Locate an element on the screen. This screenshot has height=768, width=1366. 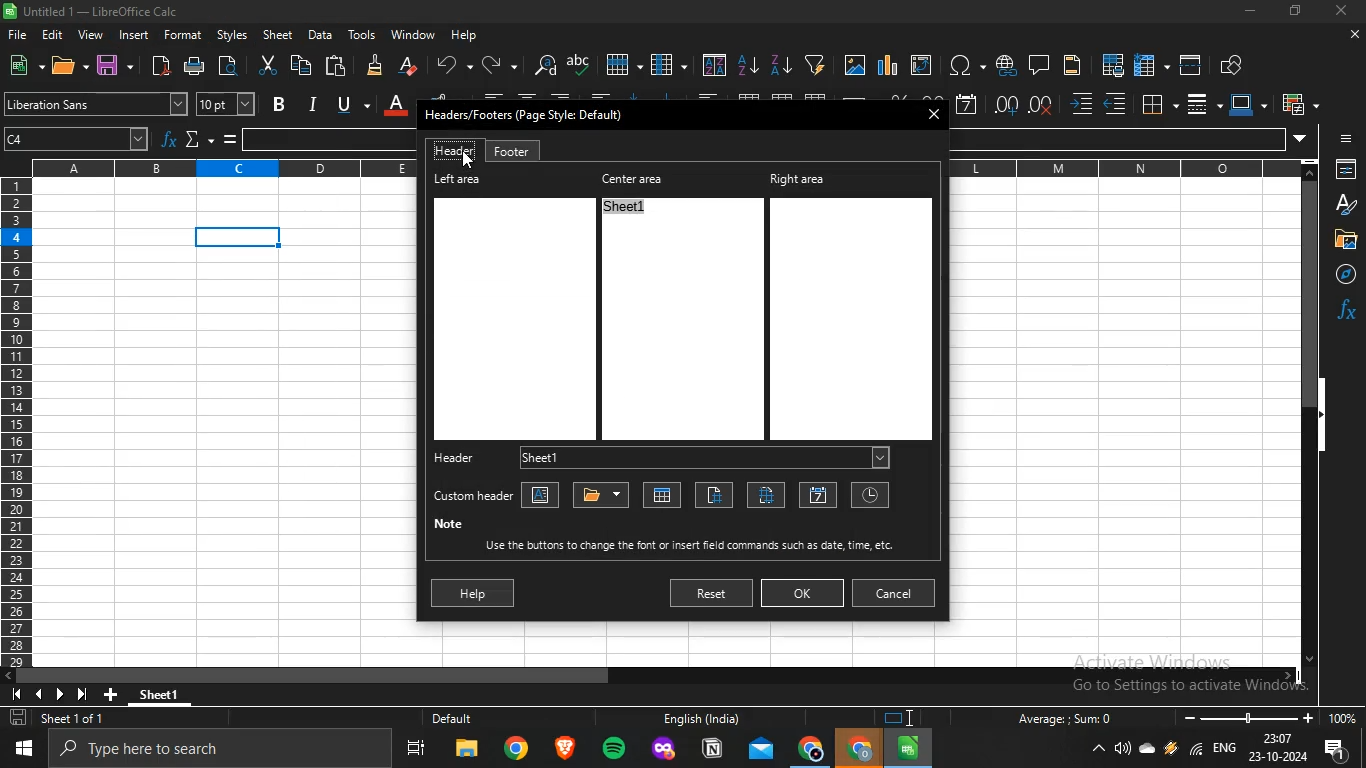
borders is located at coordinates (1157, 103).